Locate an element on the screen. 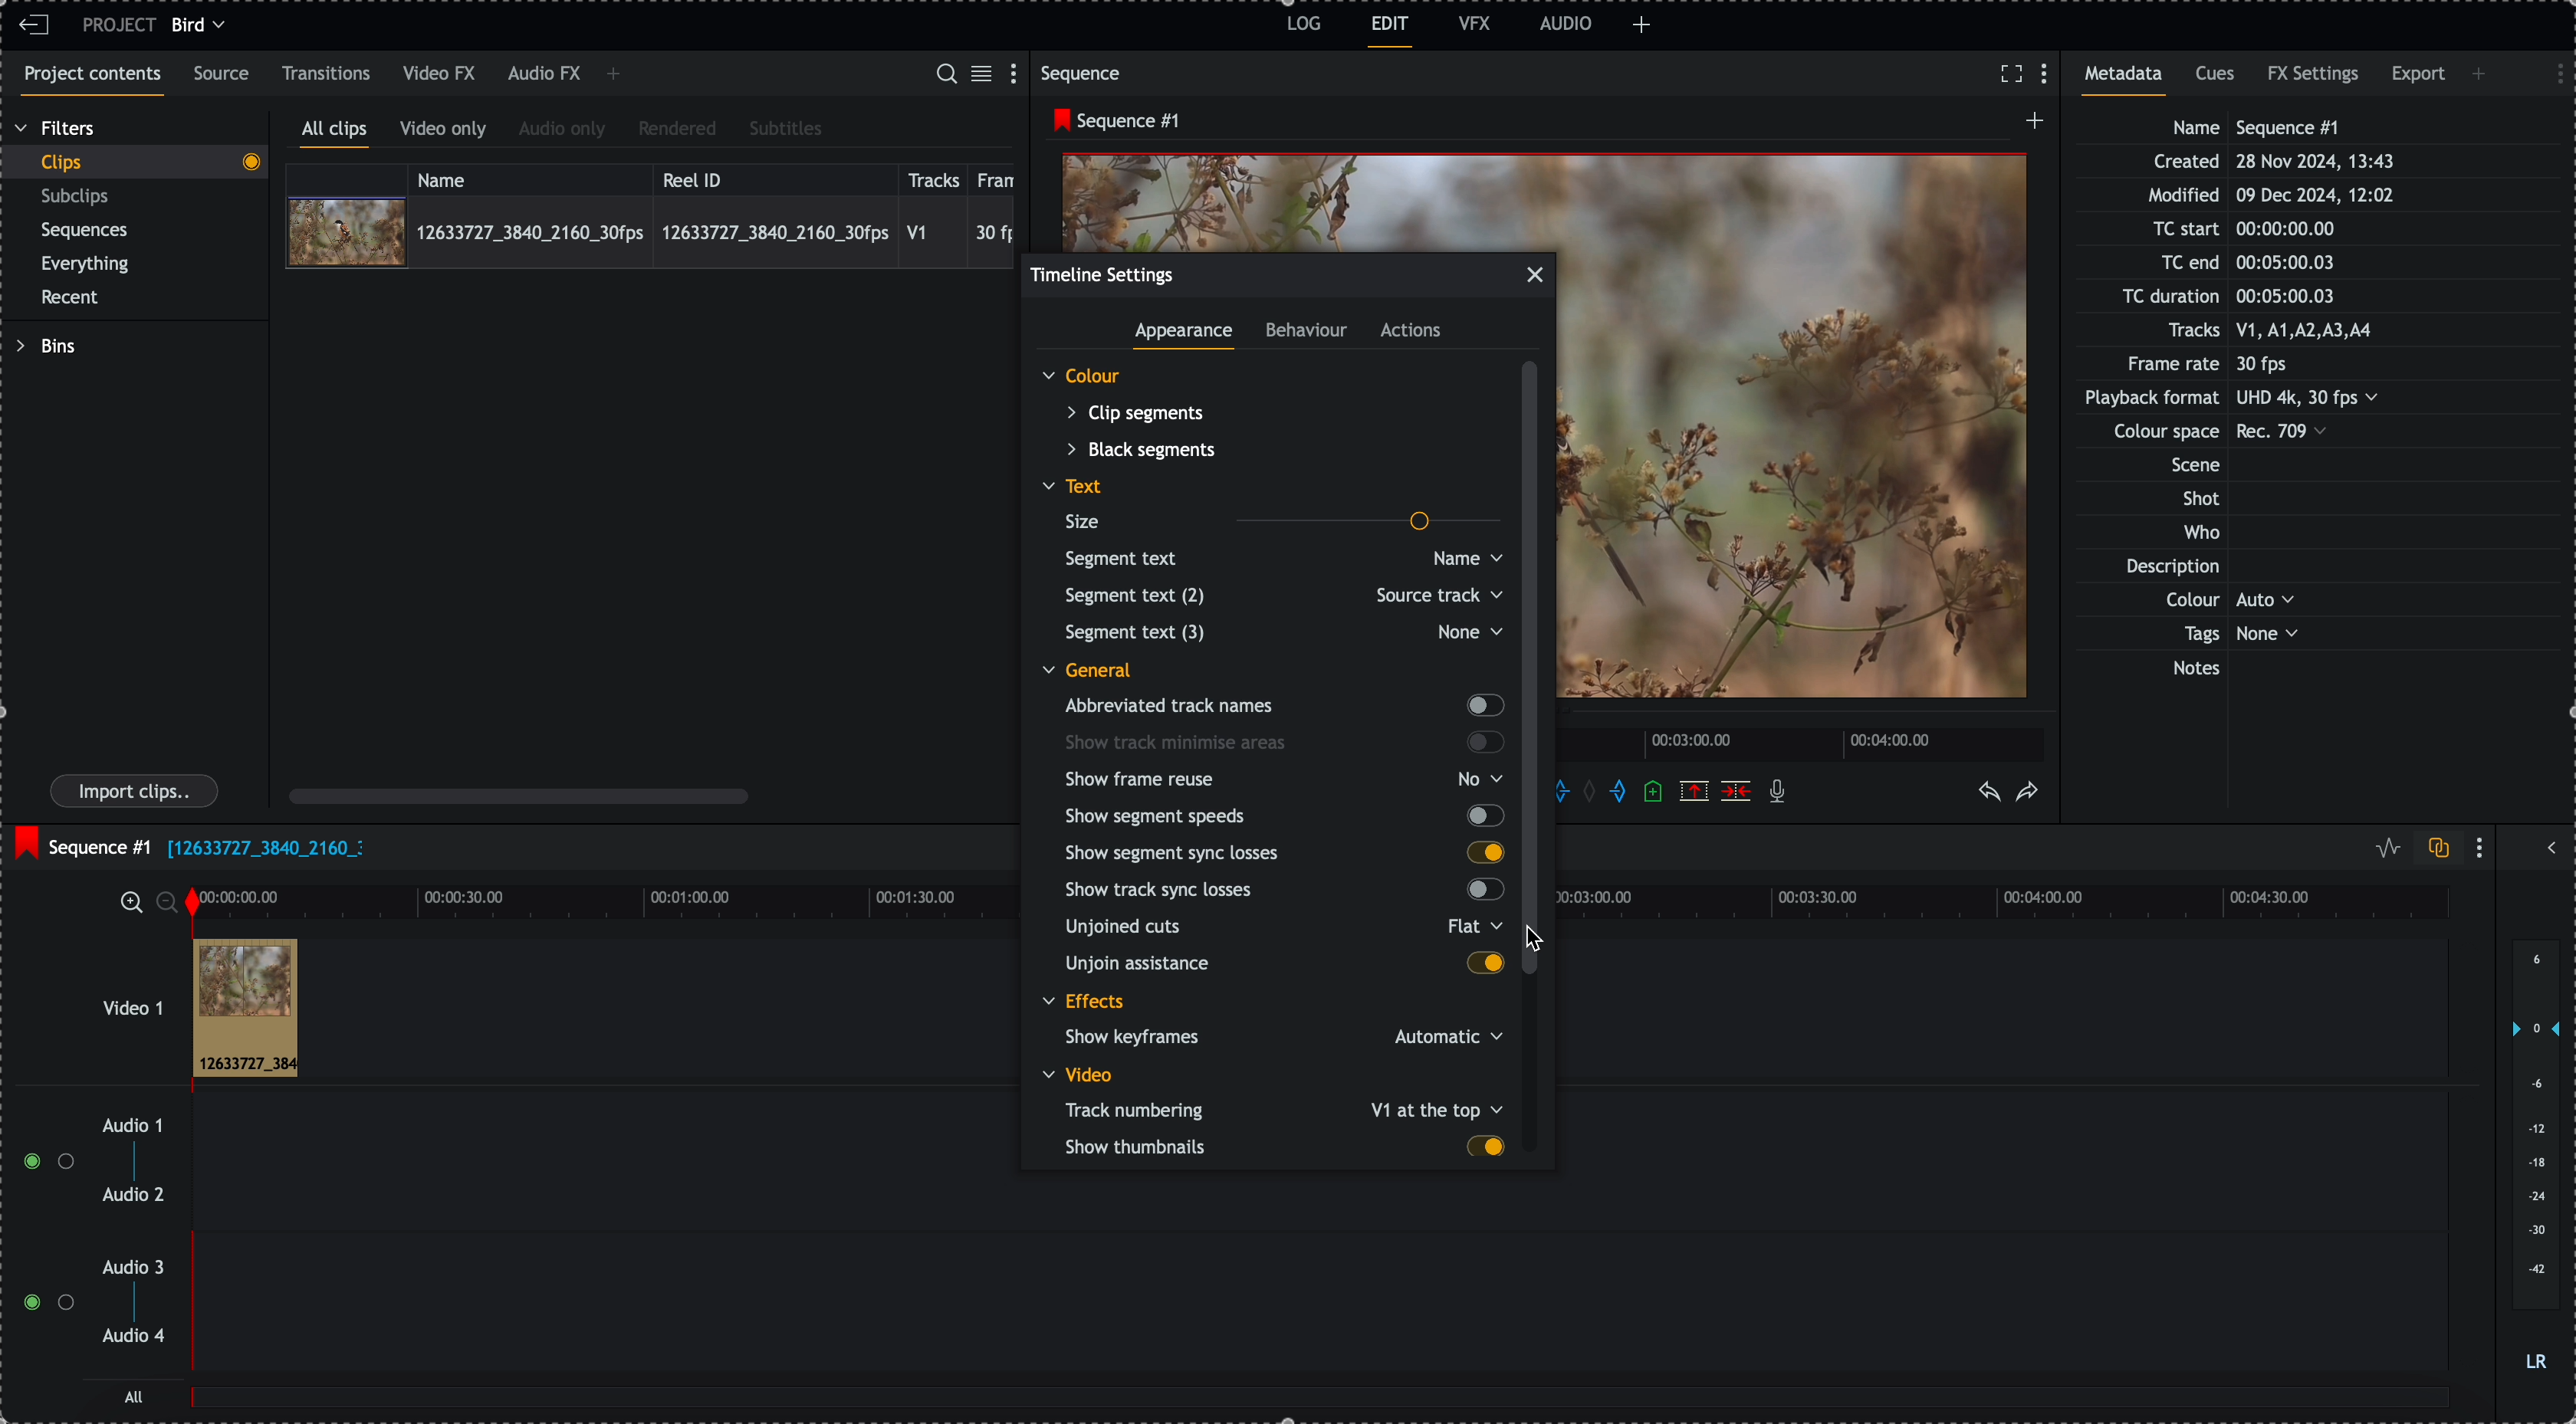  track numbering is located at coordinates (1281, 1110).